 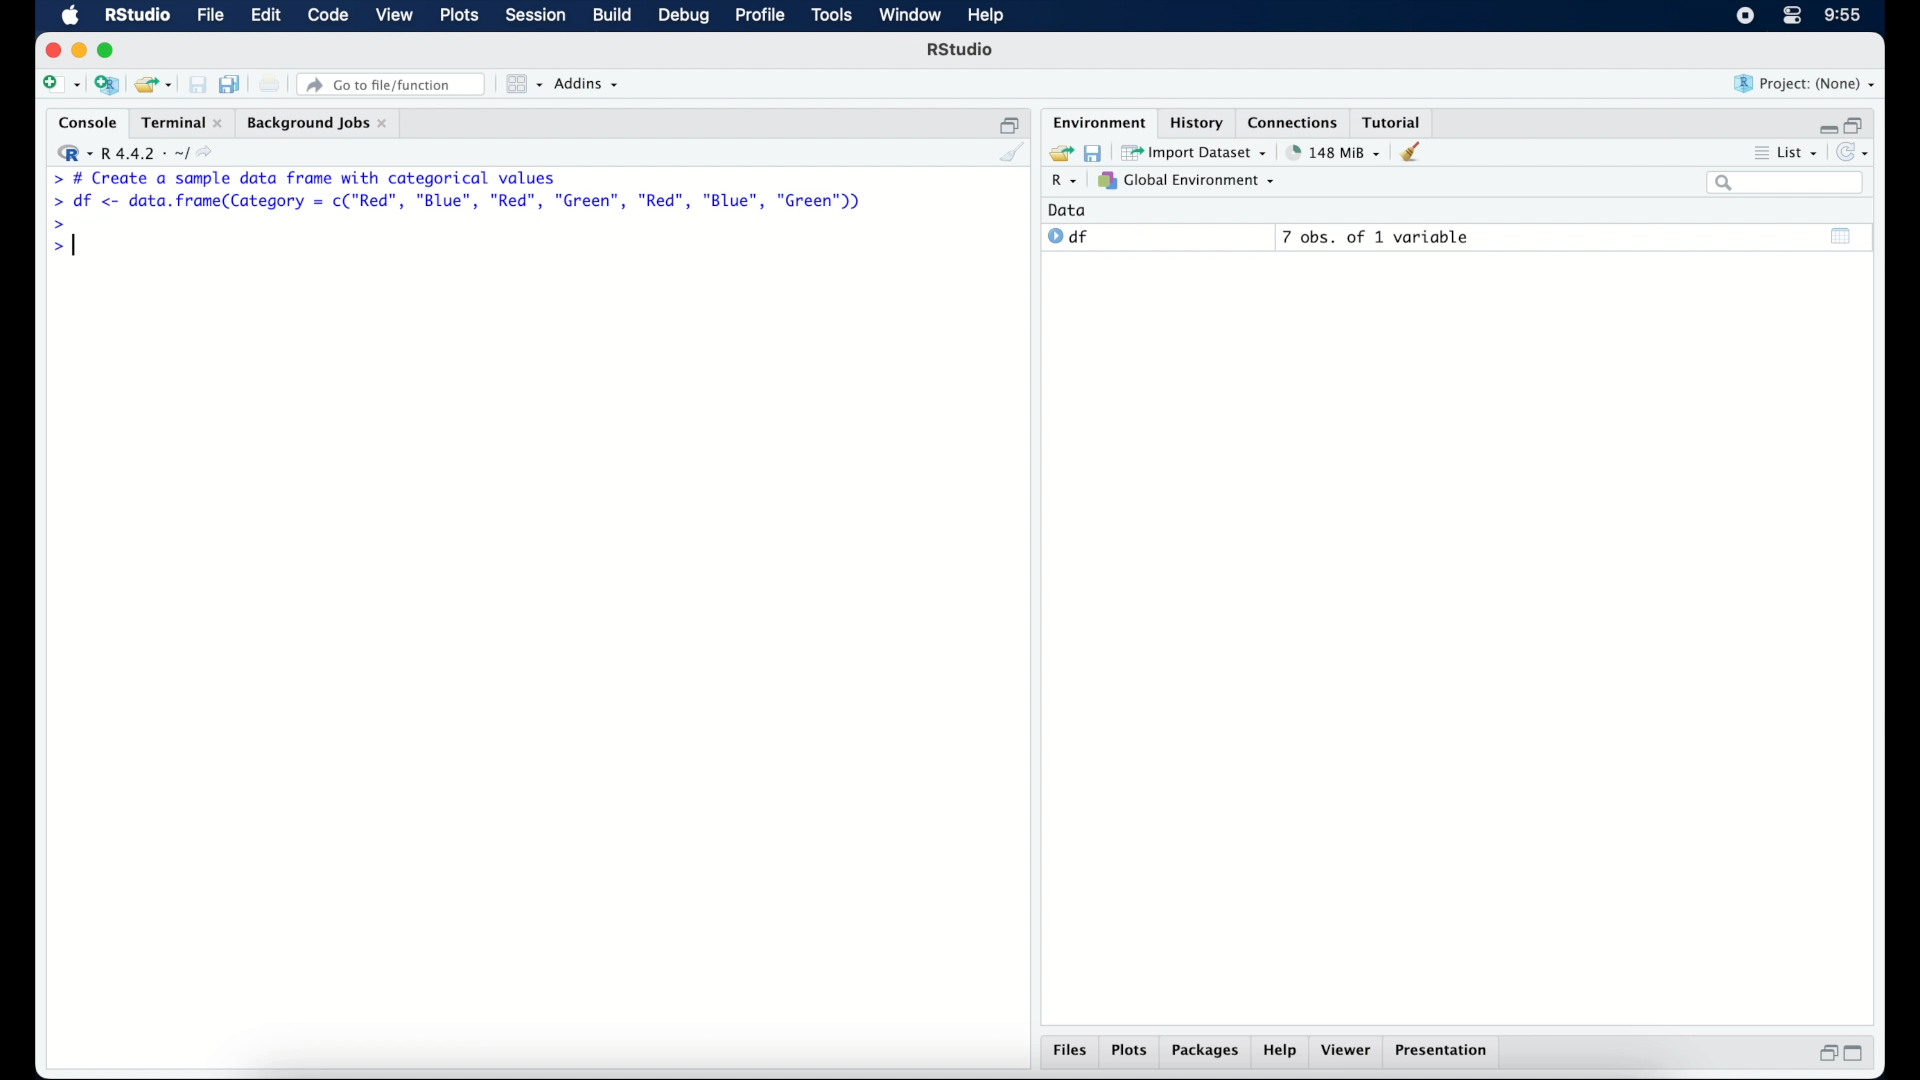 I want to click on save all open documents, so click(x=230, y=82).